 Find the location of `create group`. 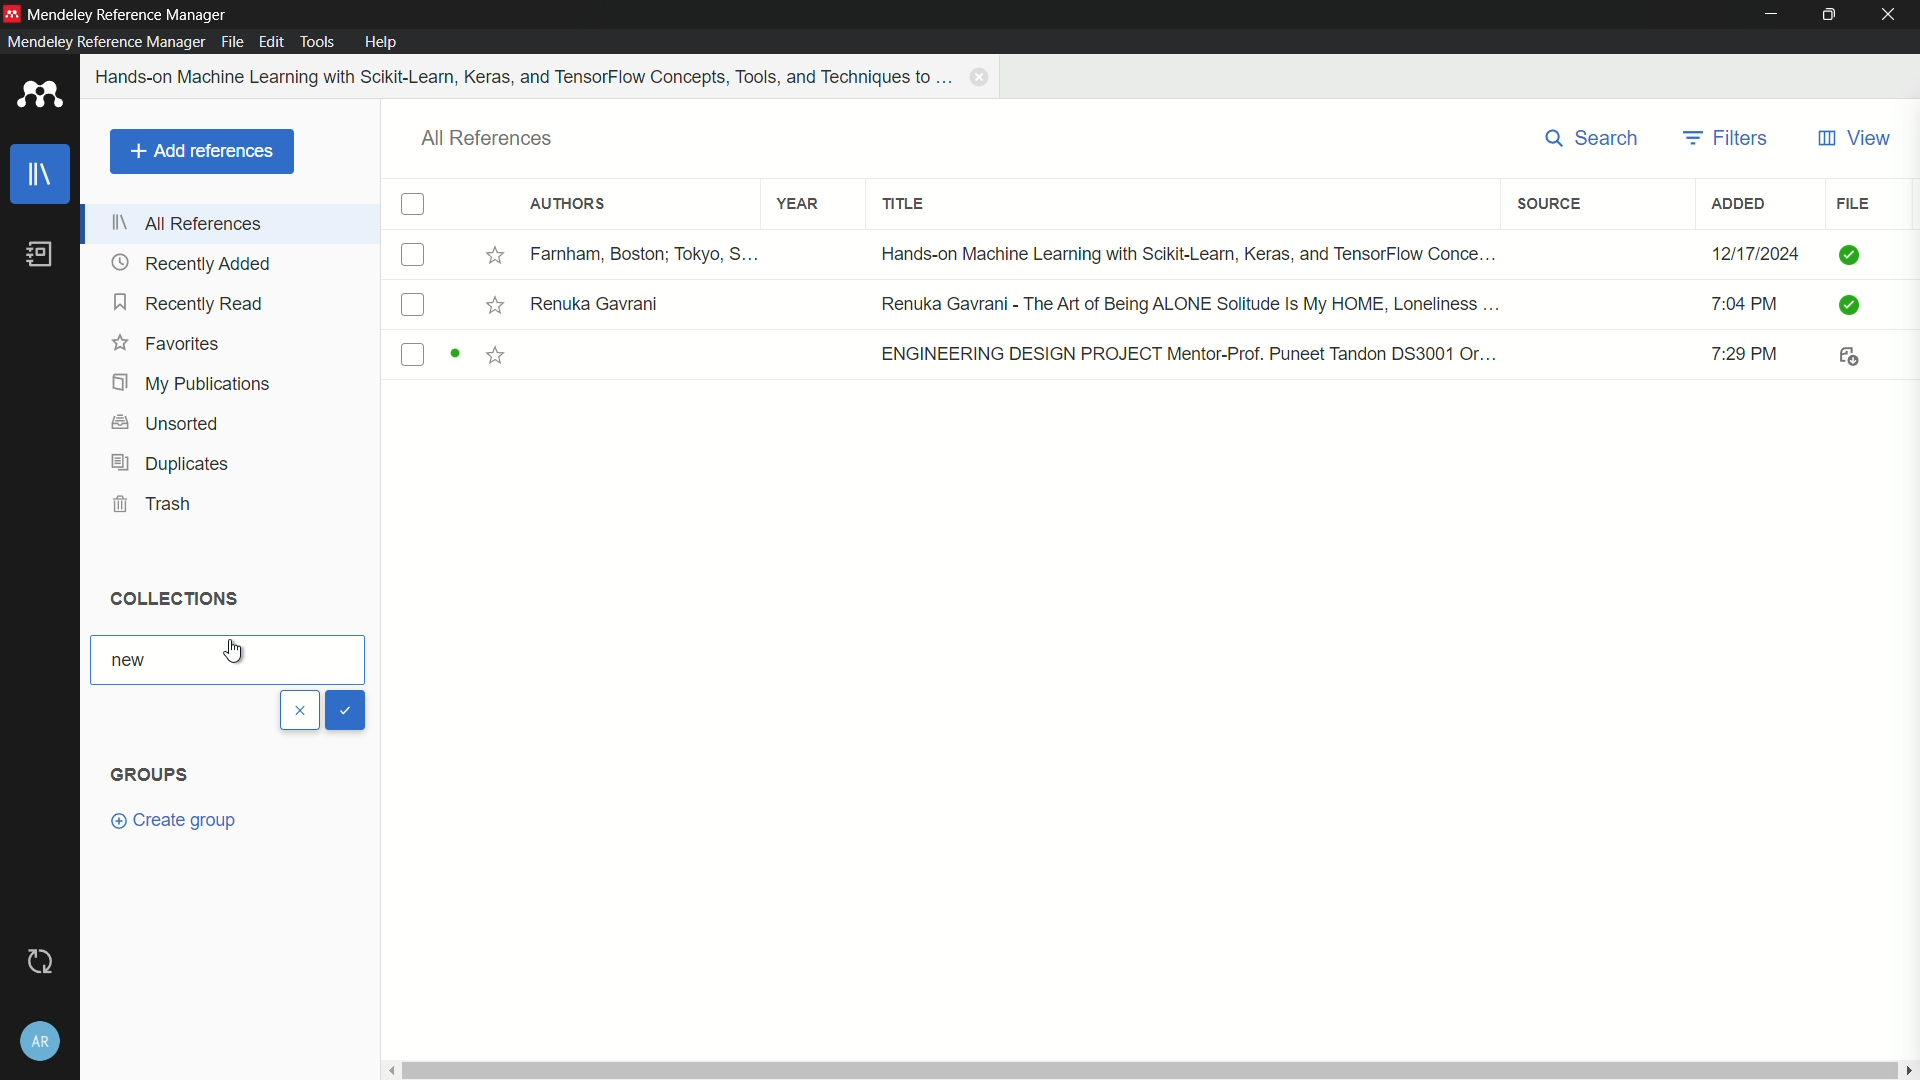

create group is located at coordinates (172, 820).